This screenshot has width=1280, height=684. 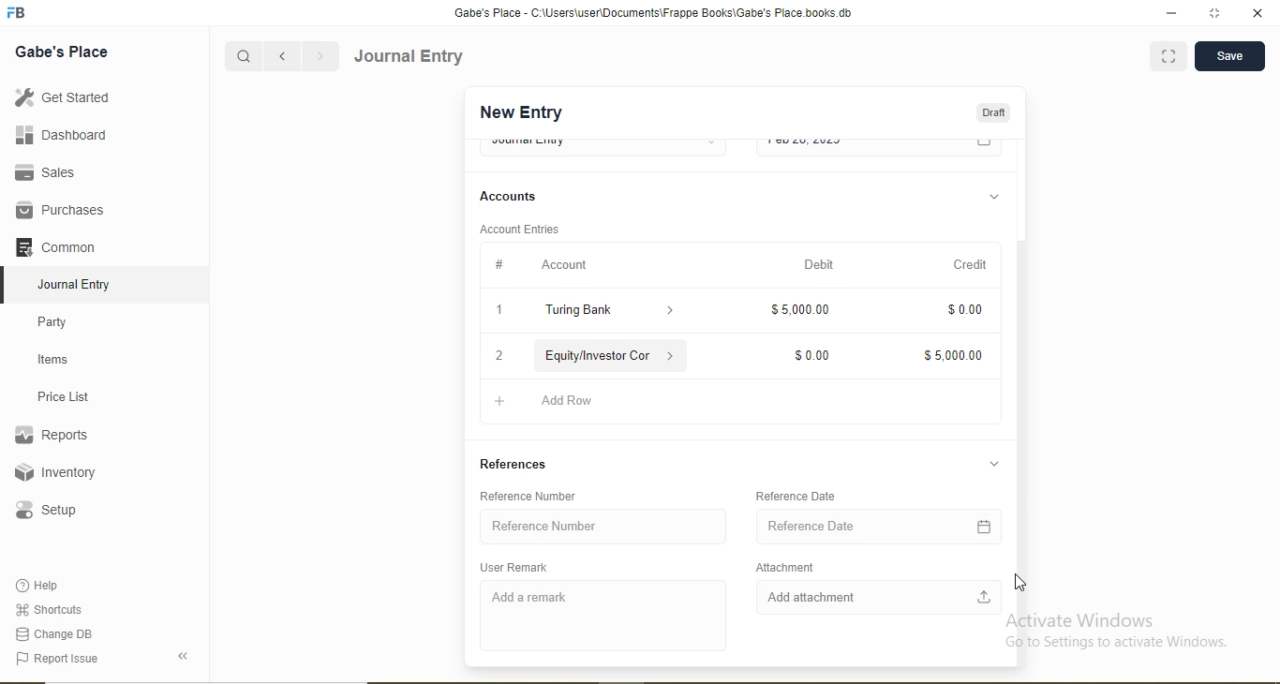 What do you see at coordinates (39, 585) in the screenshot?
I see `Help` at bounding box center [39, 585].